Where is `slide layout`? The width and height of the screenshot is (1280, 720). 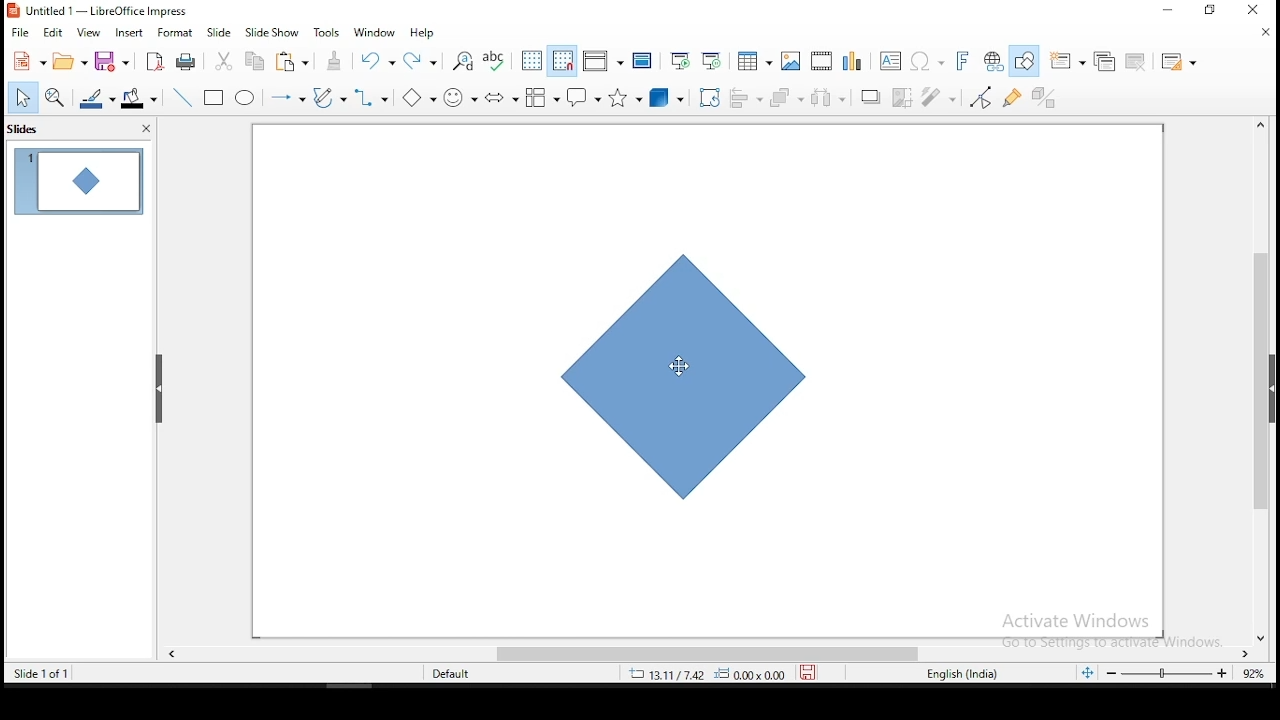
slide layout is located at coordinates (1182, 62).